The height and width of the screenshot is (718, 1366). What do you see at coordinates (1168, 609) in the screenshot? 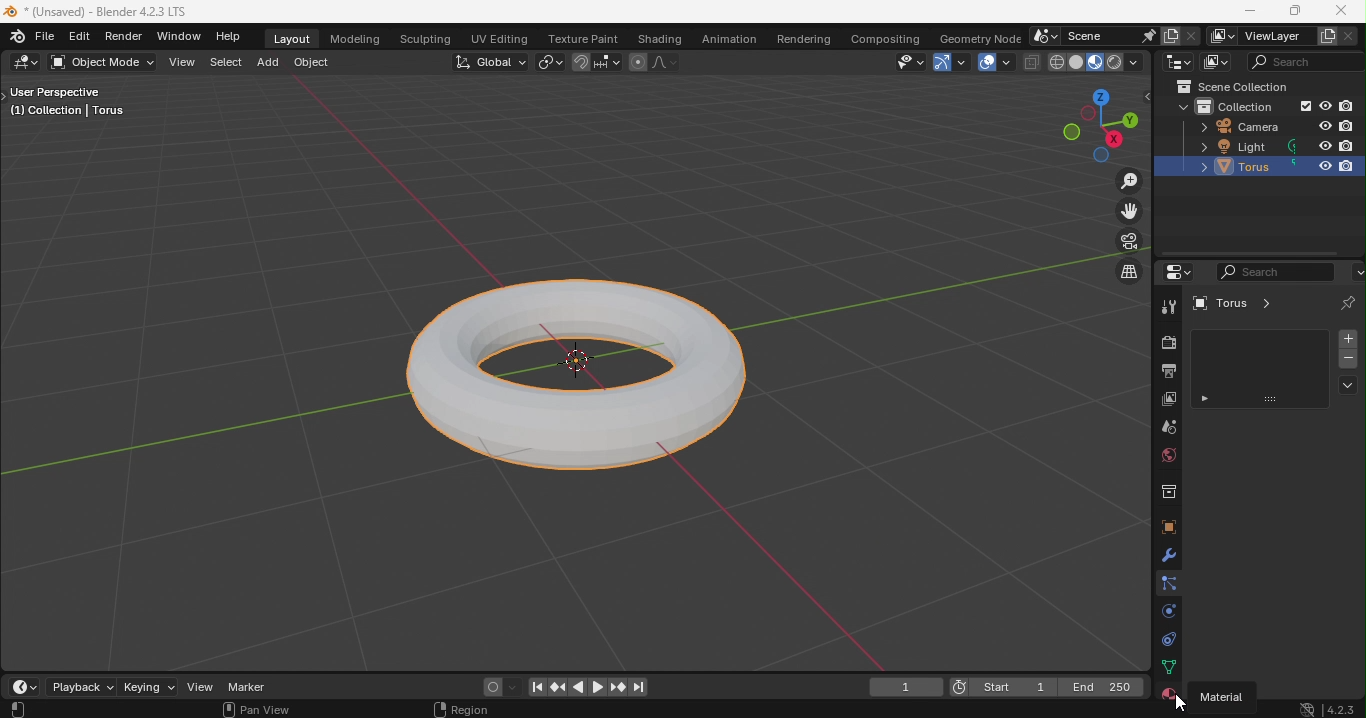
I see `Physics` at bounding box center [1168, 609].